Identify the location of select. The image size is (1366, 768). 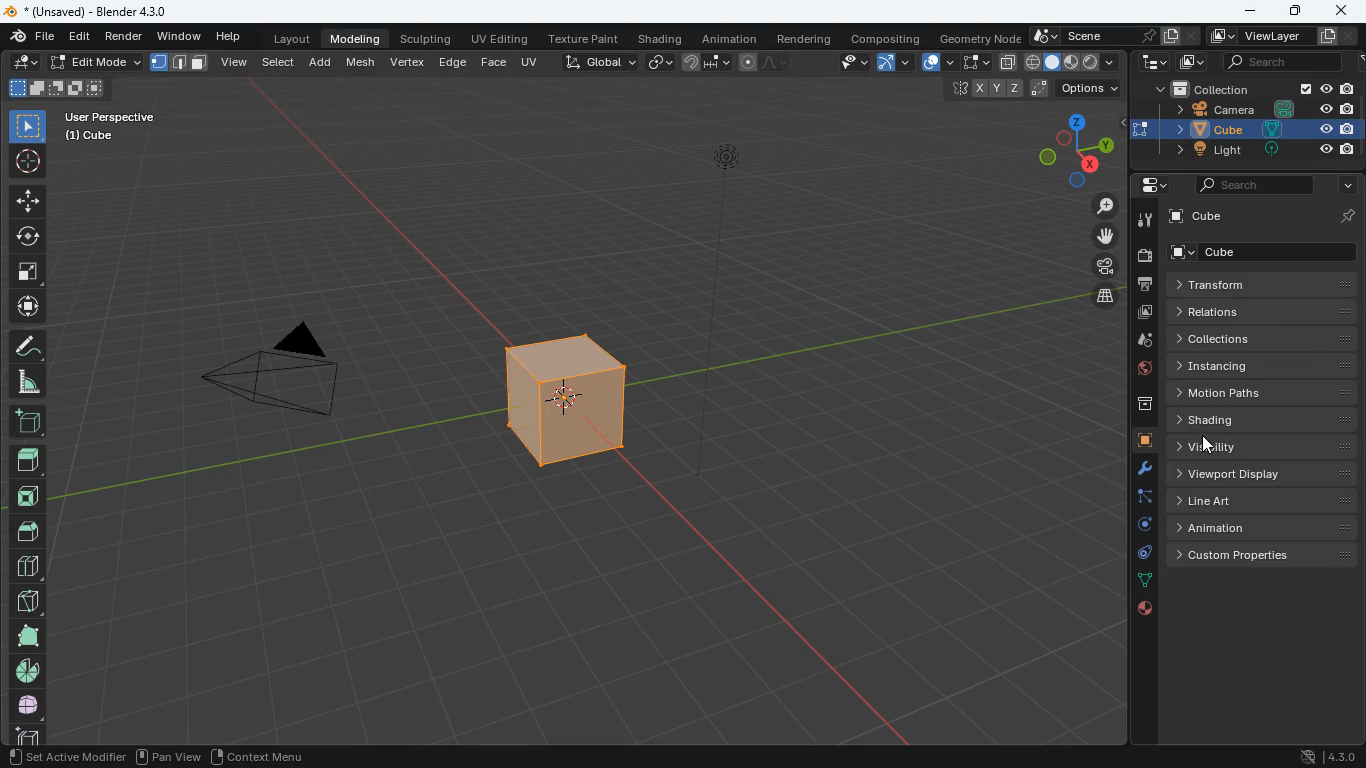
(972, 63).